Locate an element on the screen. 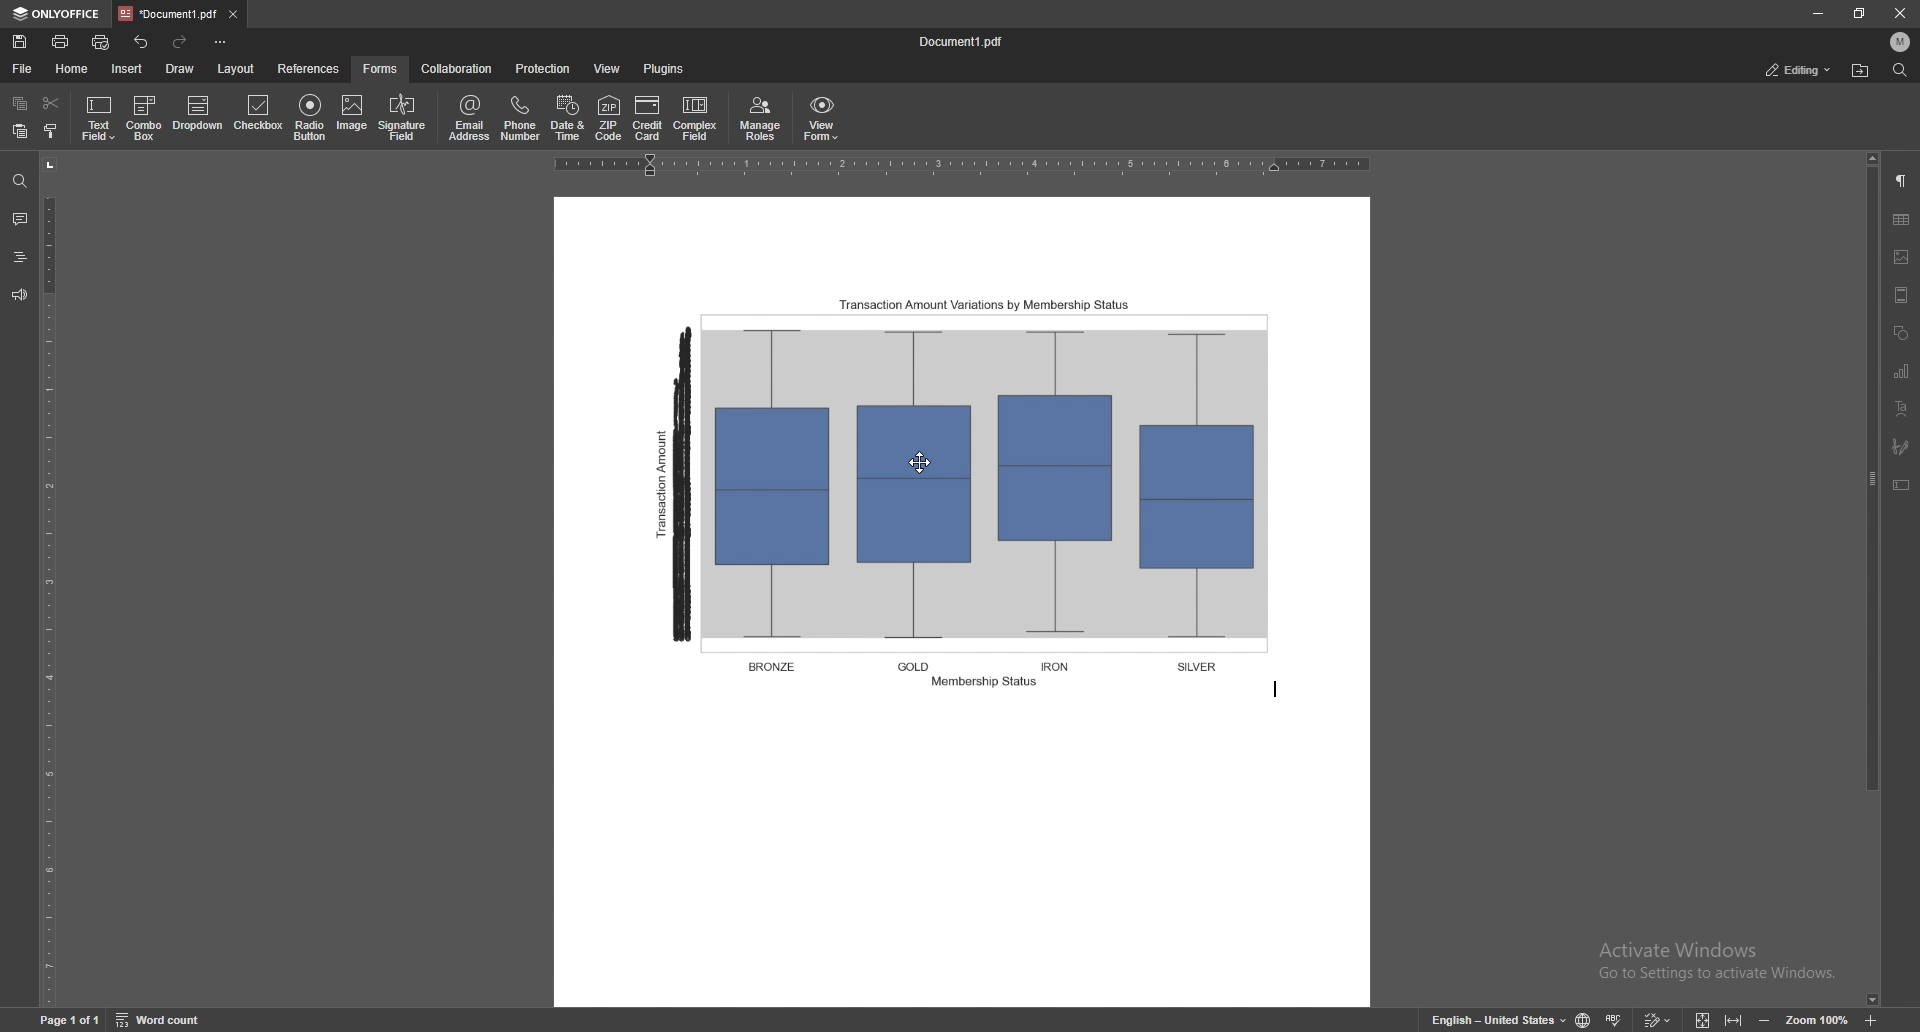 The width and height of the screenshot is (1920, 1032). combo box is located at coordinates (147, 117).